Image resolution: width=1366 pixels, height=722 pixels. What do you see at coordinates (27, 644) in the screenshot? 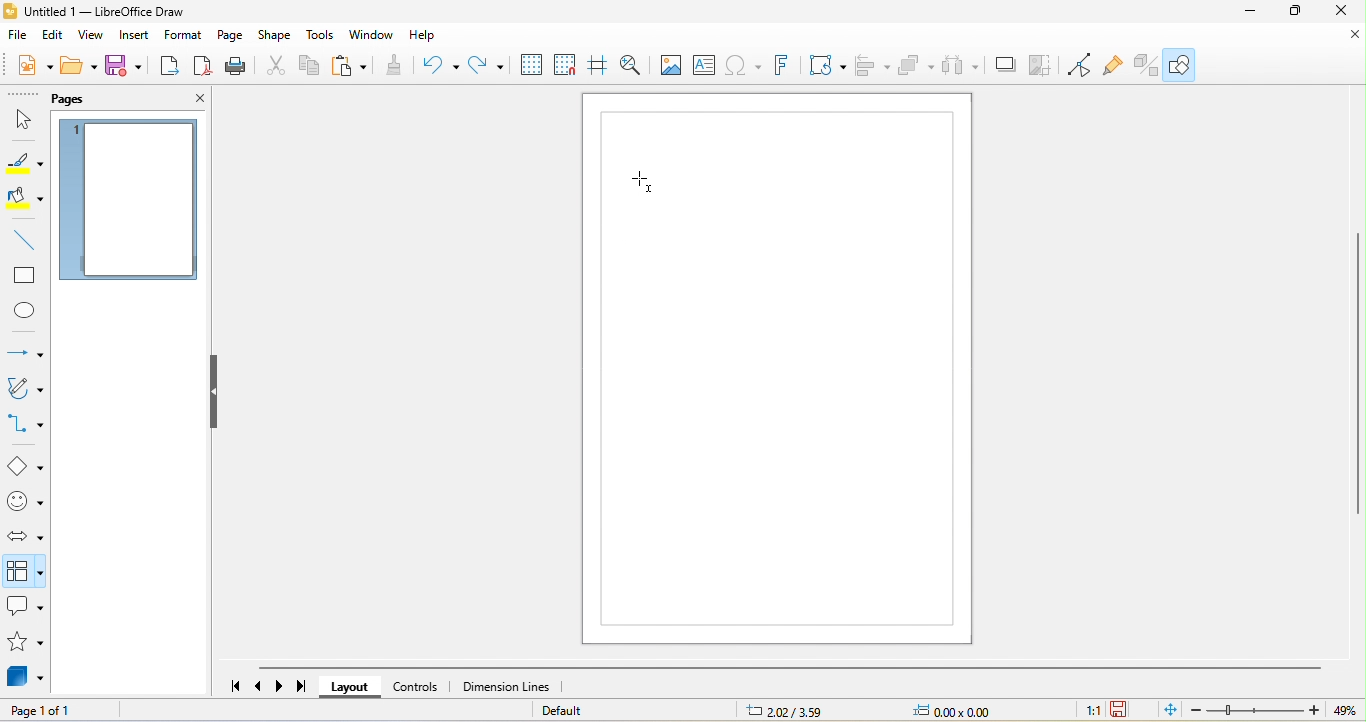
I see `star and banners` at bounding box center [27, 644].